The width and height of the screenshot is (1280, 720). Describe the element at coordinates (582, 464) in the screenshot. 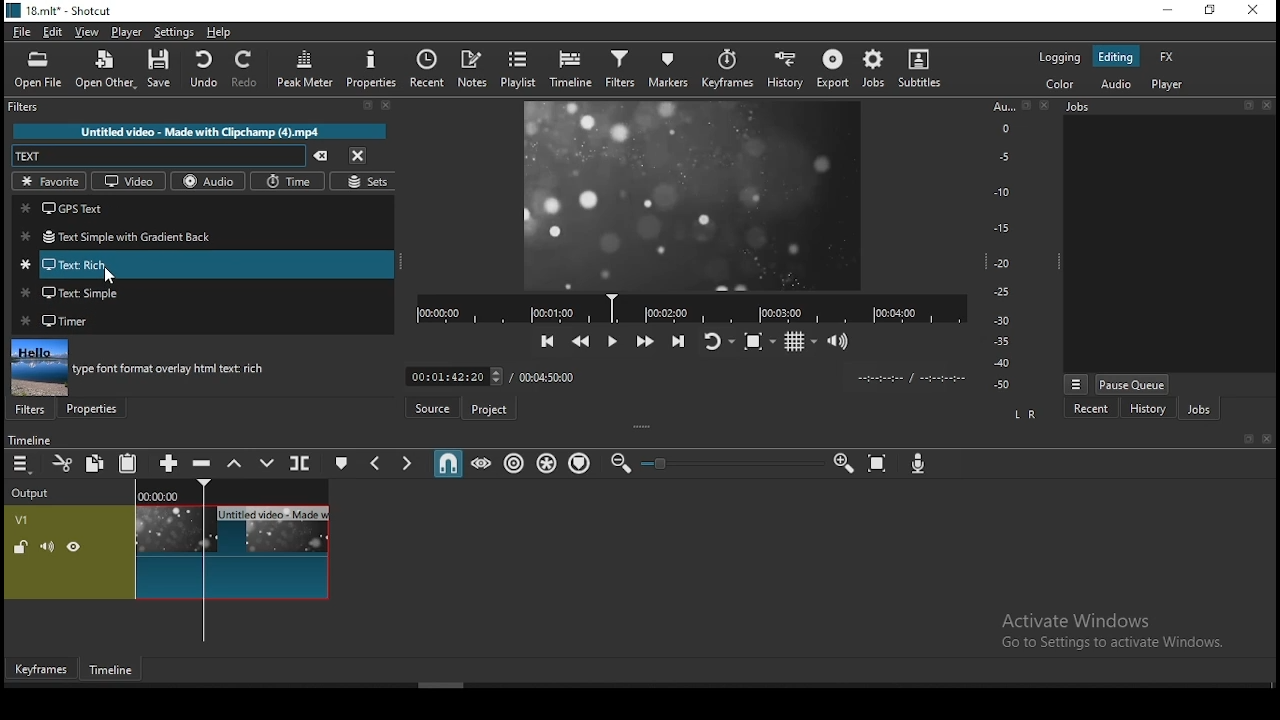

I see `ripple markers` at that location.